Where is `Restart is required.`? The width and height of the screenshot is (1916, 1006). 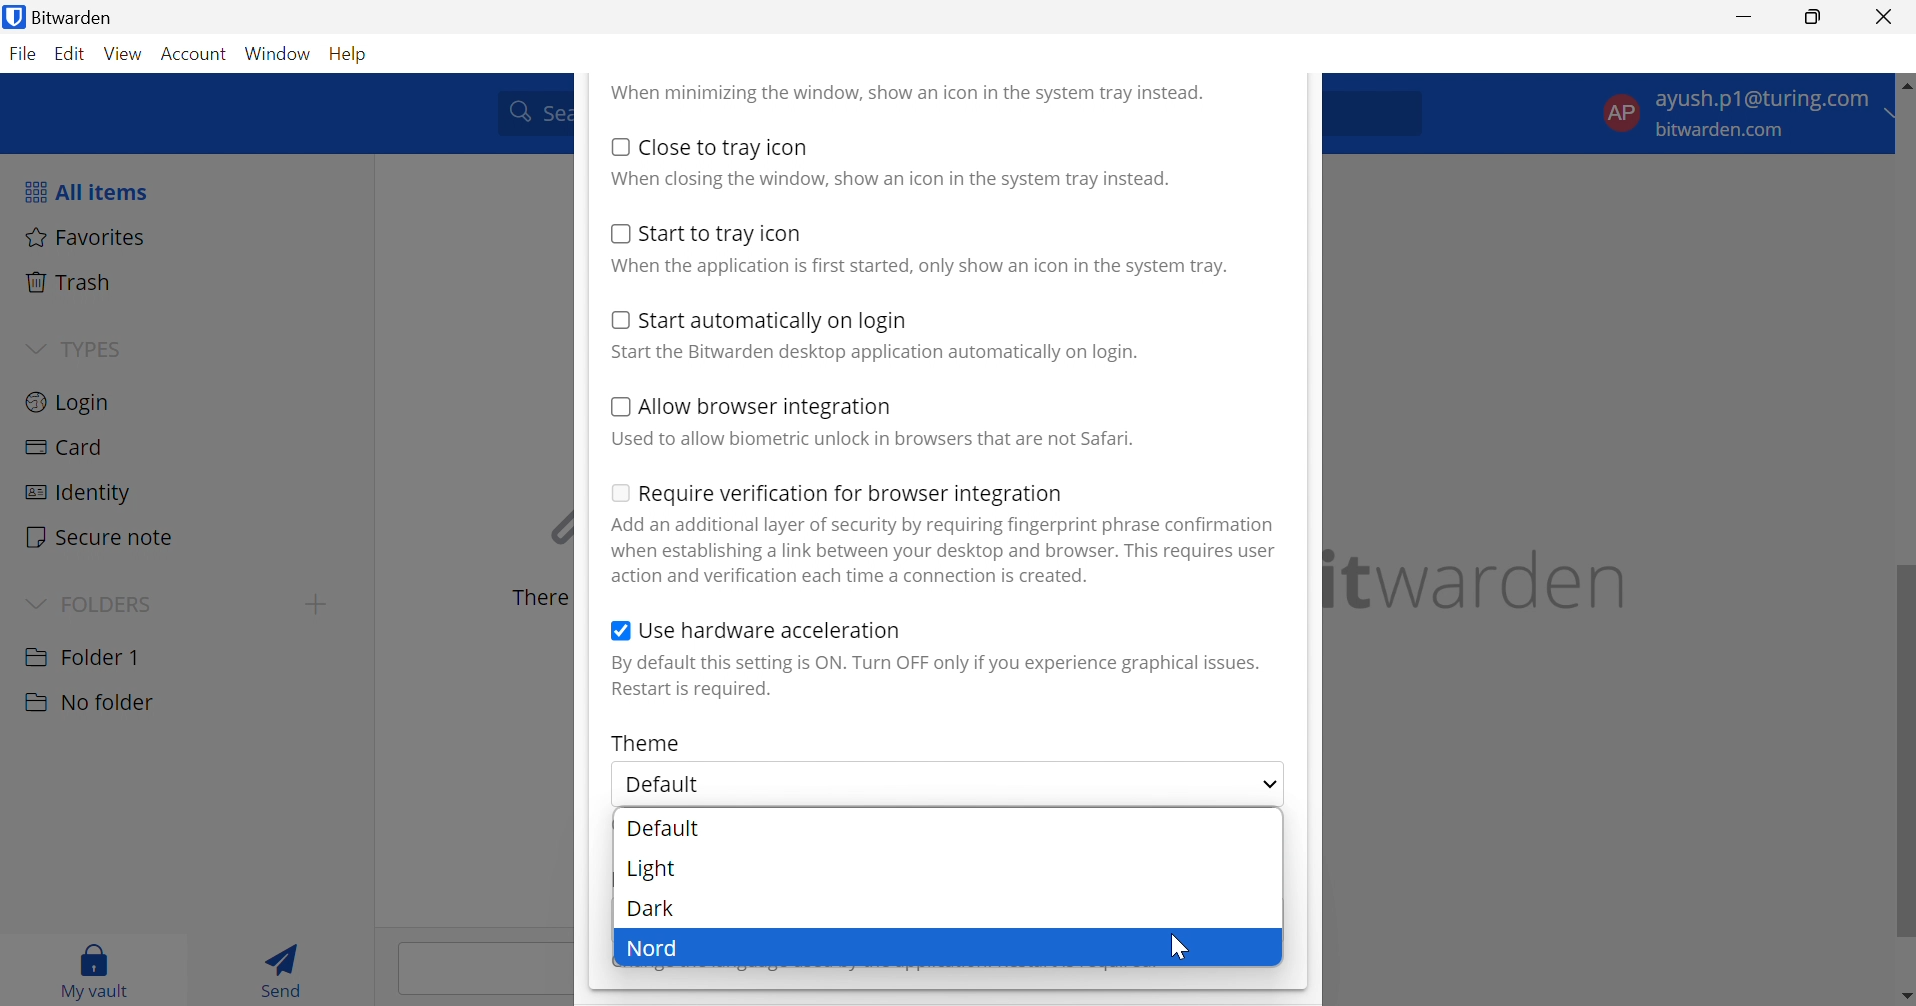 Restart is required. is located at coordinates (694, 691).